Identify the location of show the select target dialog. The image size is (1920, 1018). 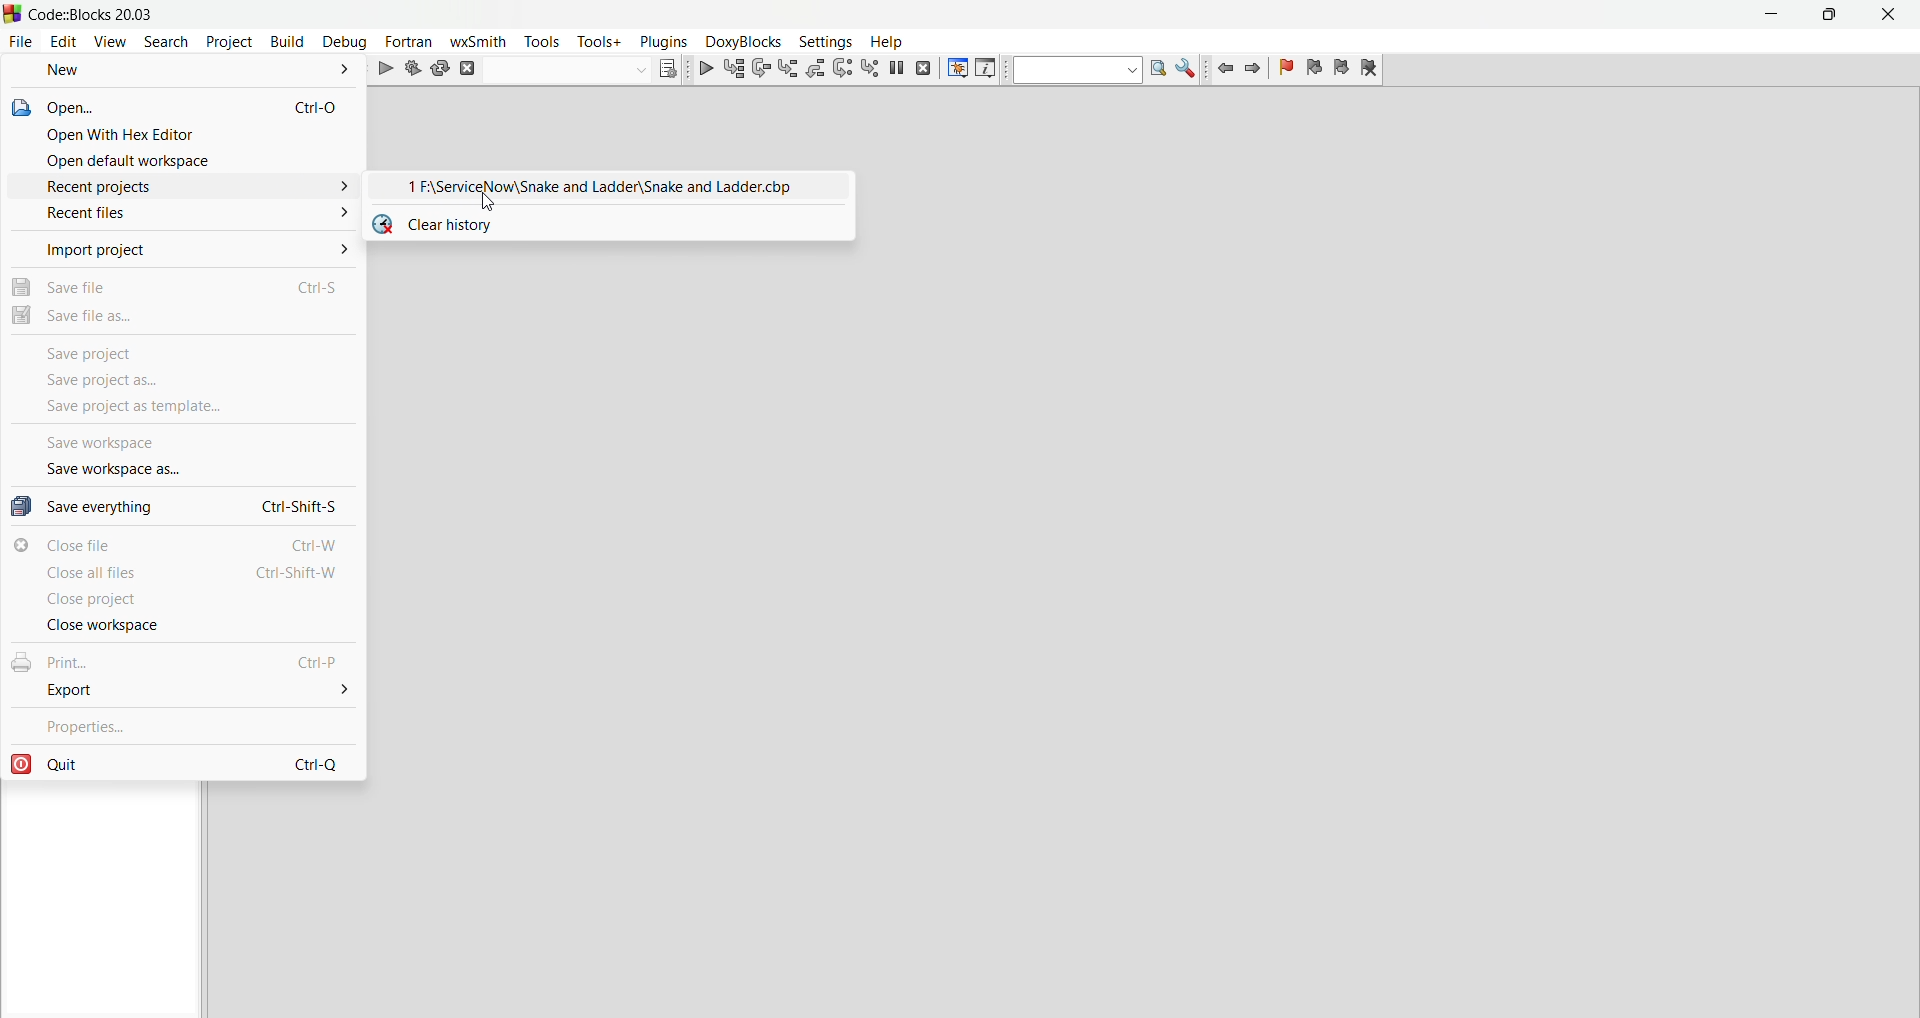
(670, 71).